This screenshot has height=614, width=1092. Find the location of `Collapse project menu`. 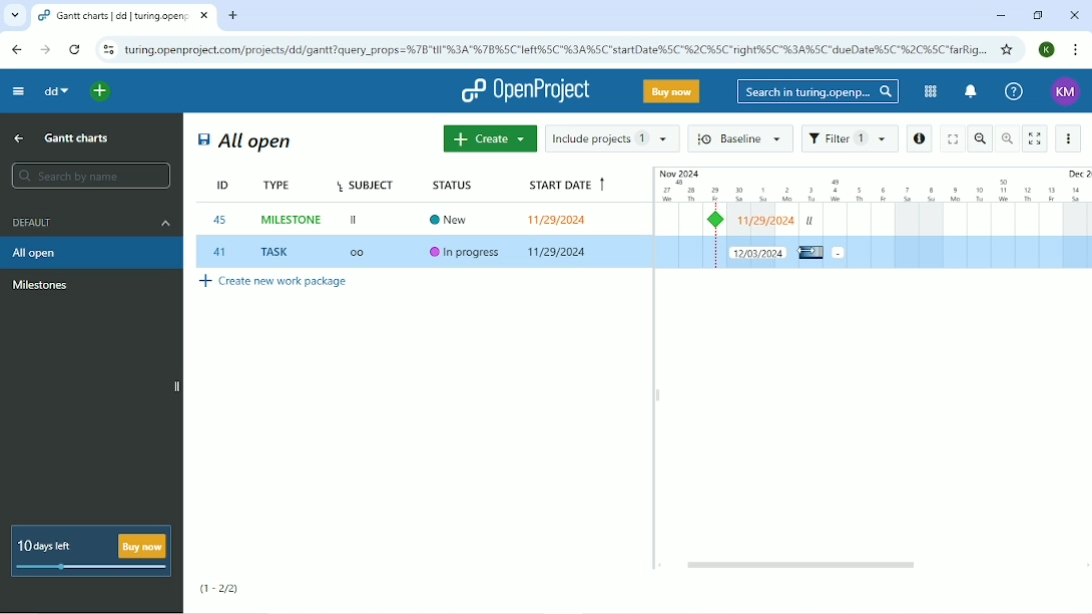

Collapse project menu is located at coordinates (18, 92).